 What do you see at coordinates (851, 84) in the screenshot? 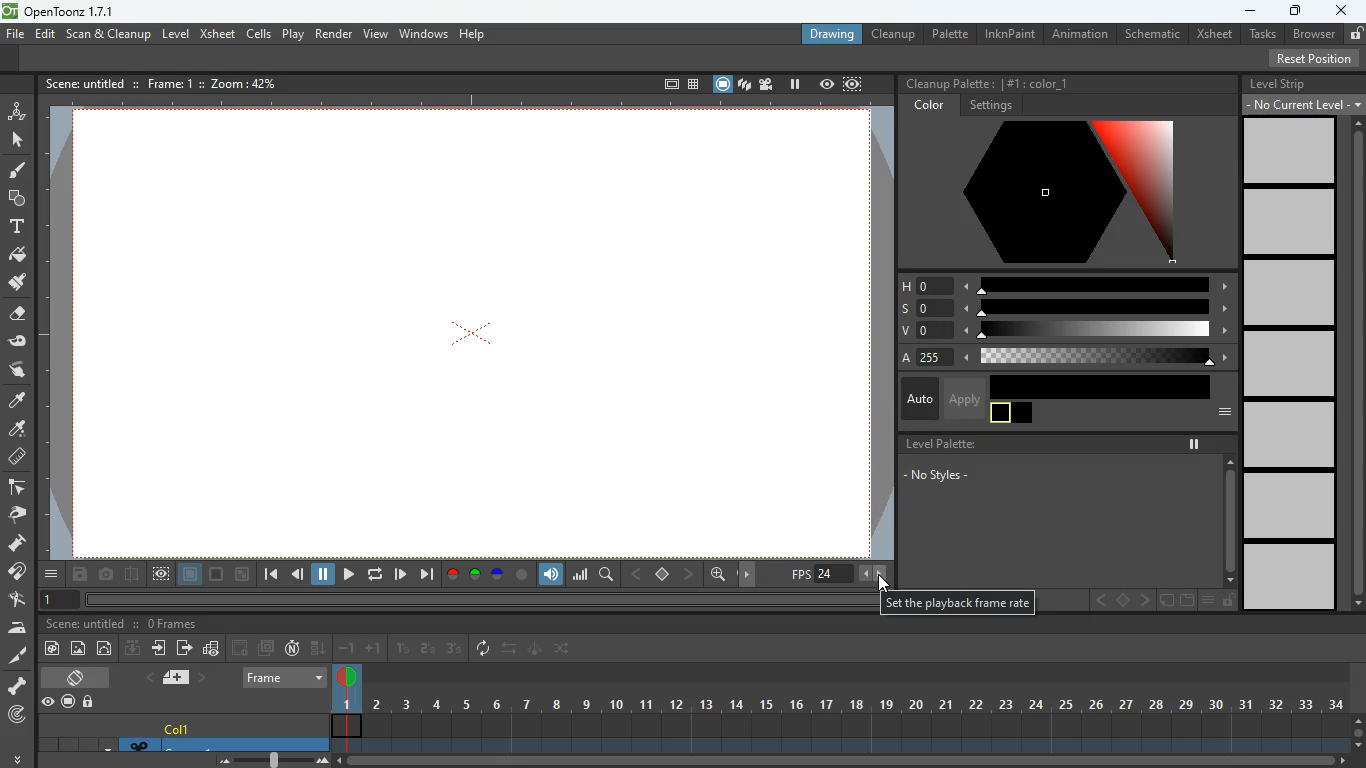
I see `frame` at bounding box center [851, 84].